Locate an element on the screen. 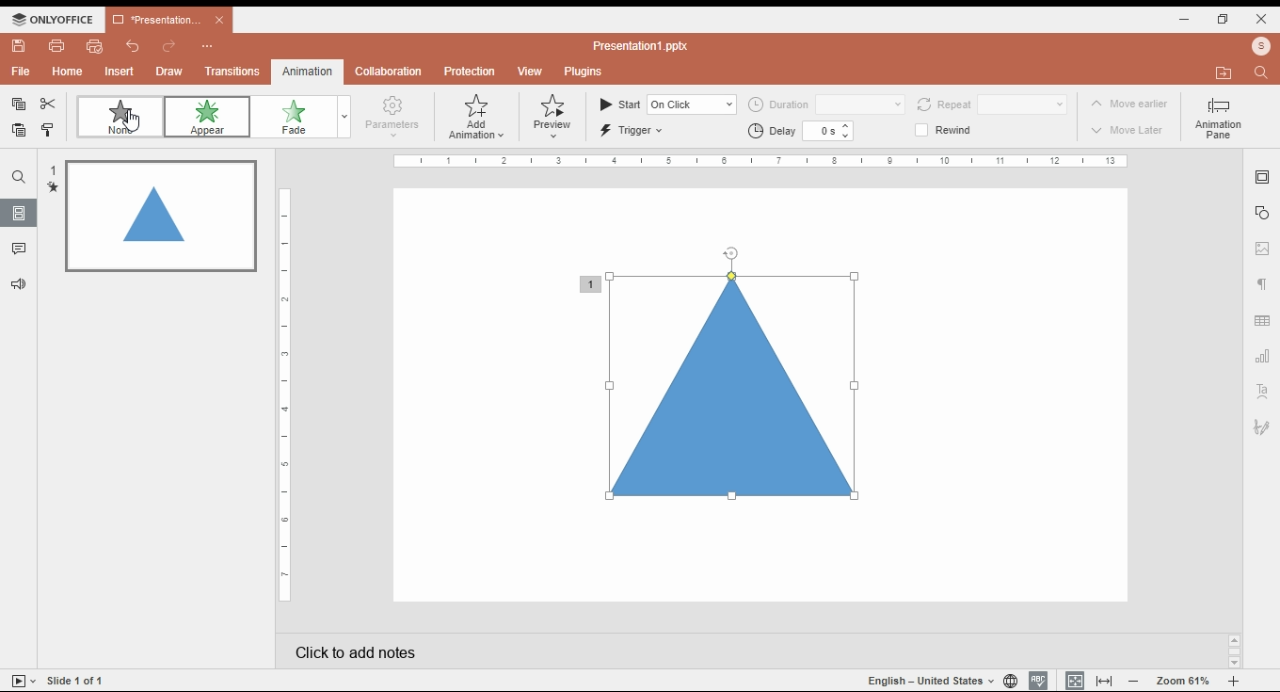  find is located at coordinates (1262, 73).